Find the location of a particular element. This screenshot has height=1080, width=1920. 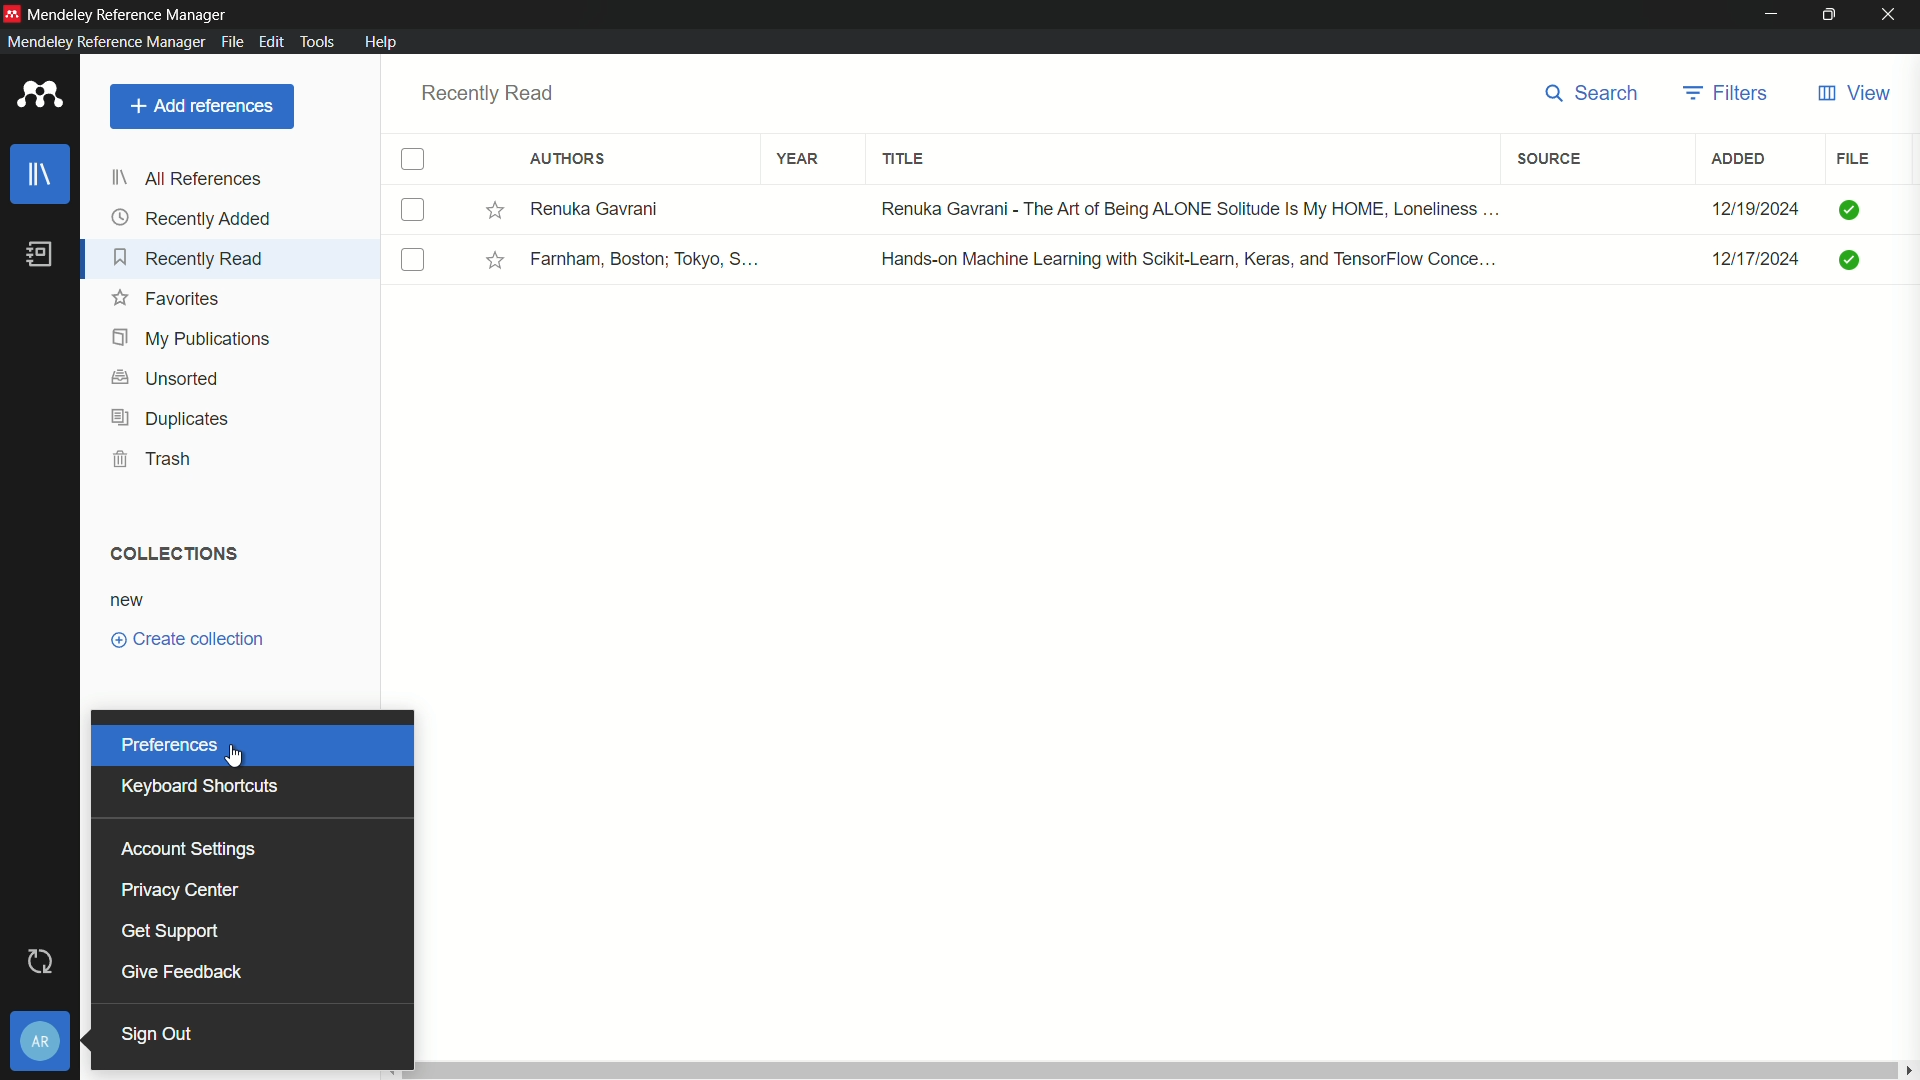

year is located at coordinates (798, 157).